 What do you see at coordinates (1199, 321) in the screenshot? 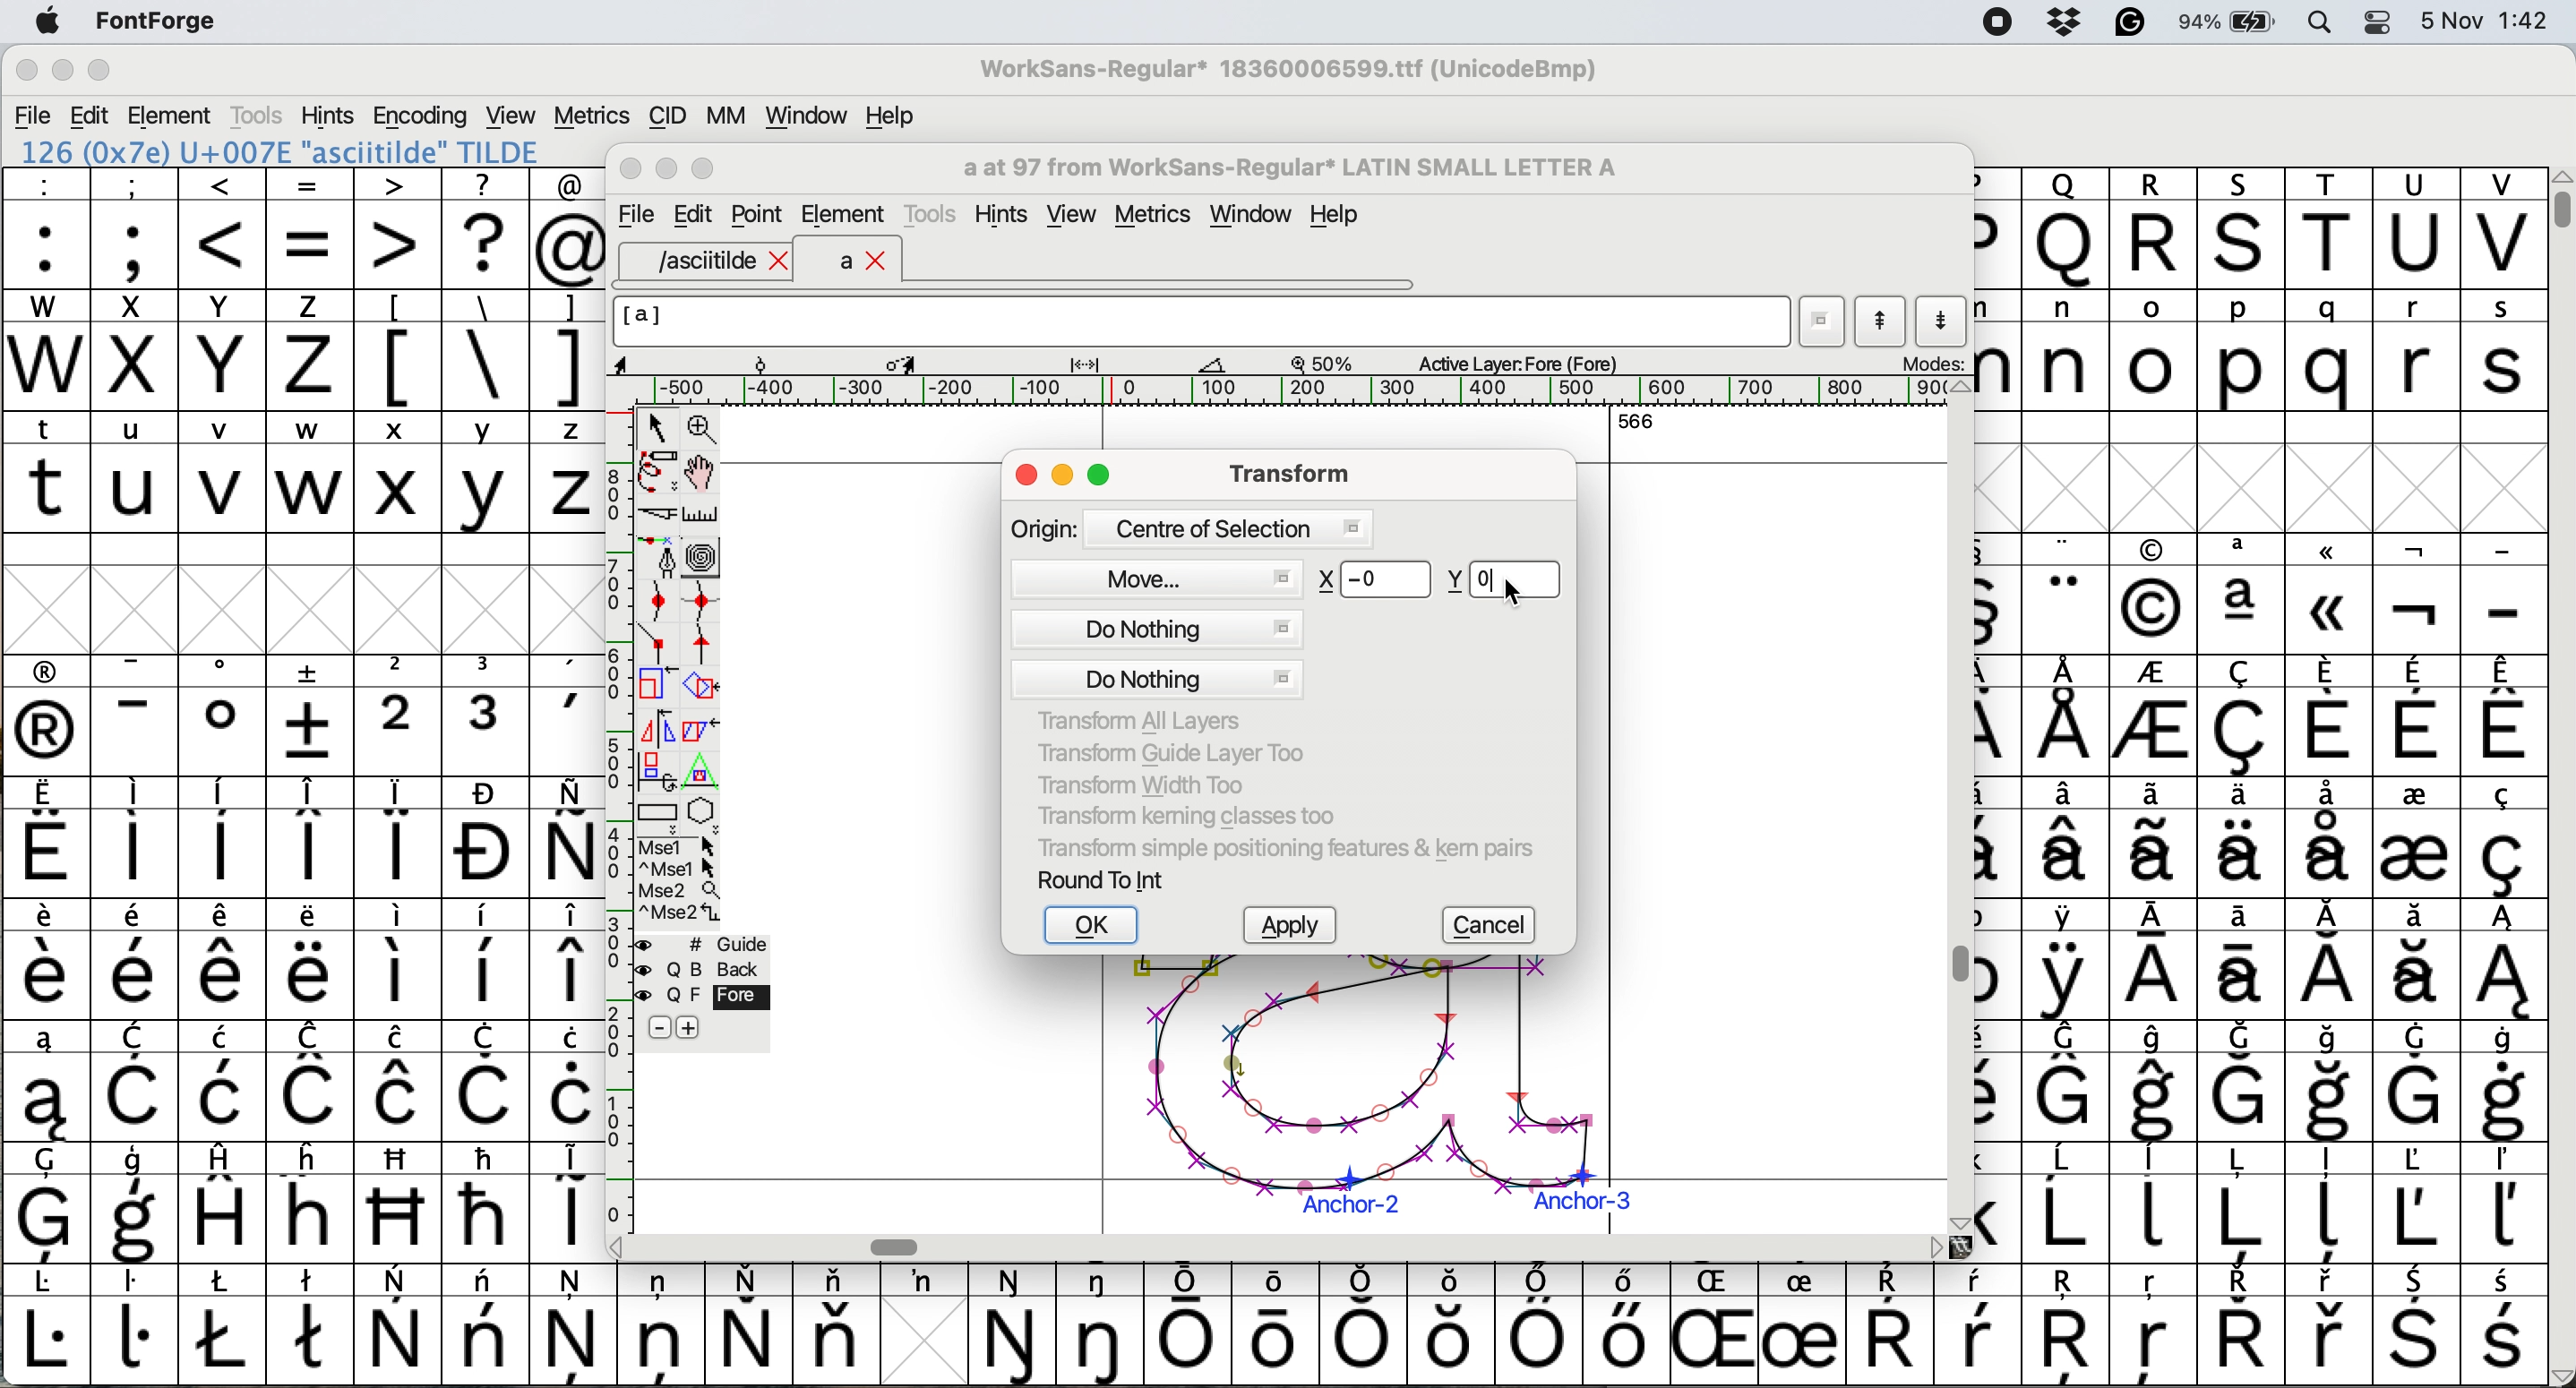
I see `glyph name` at bounding box center [1199, 321].